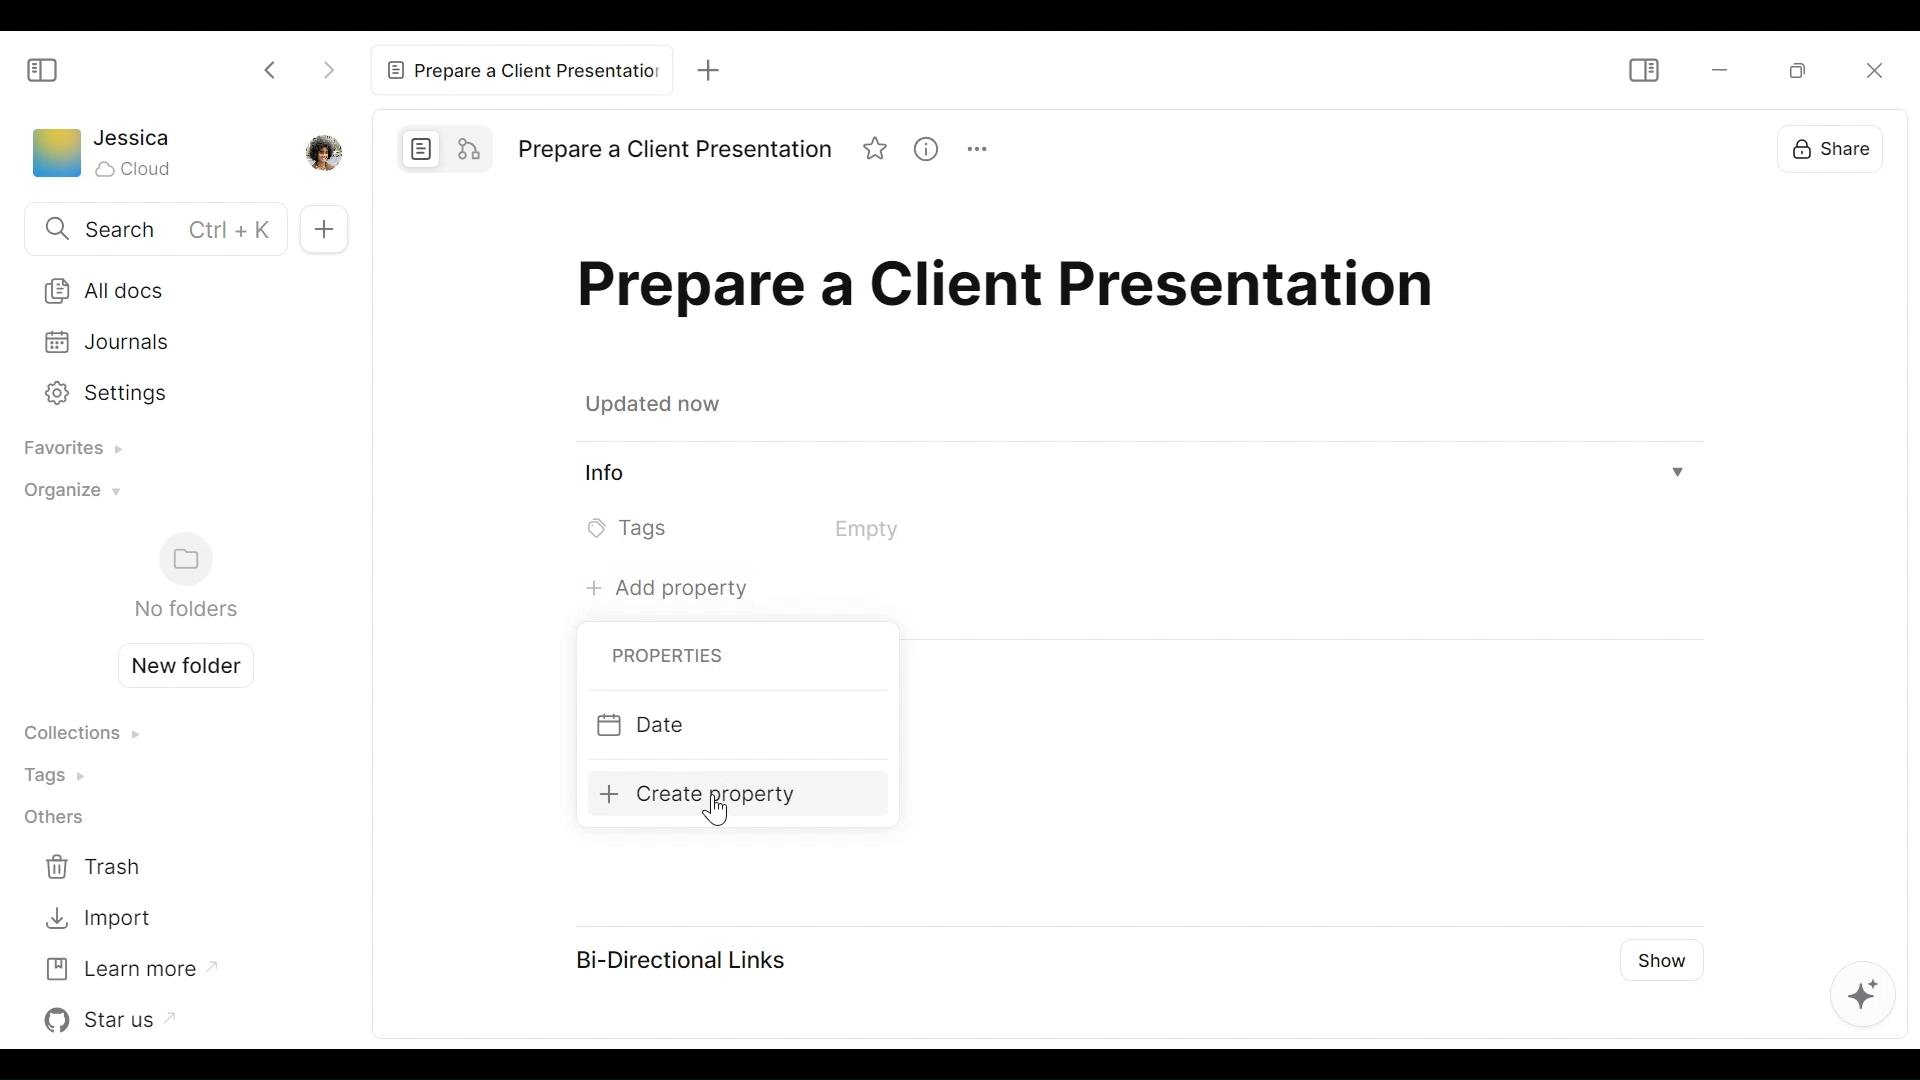 The width and height of the screenshot is (1920, 1080). I want to click on minimize, so click(1717, 71).